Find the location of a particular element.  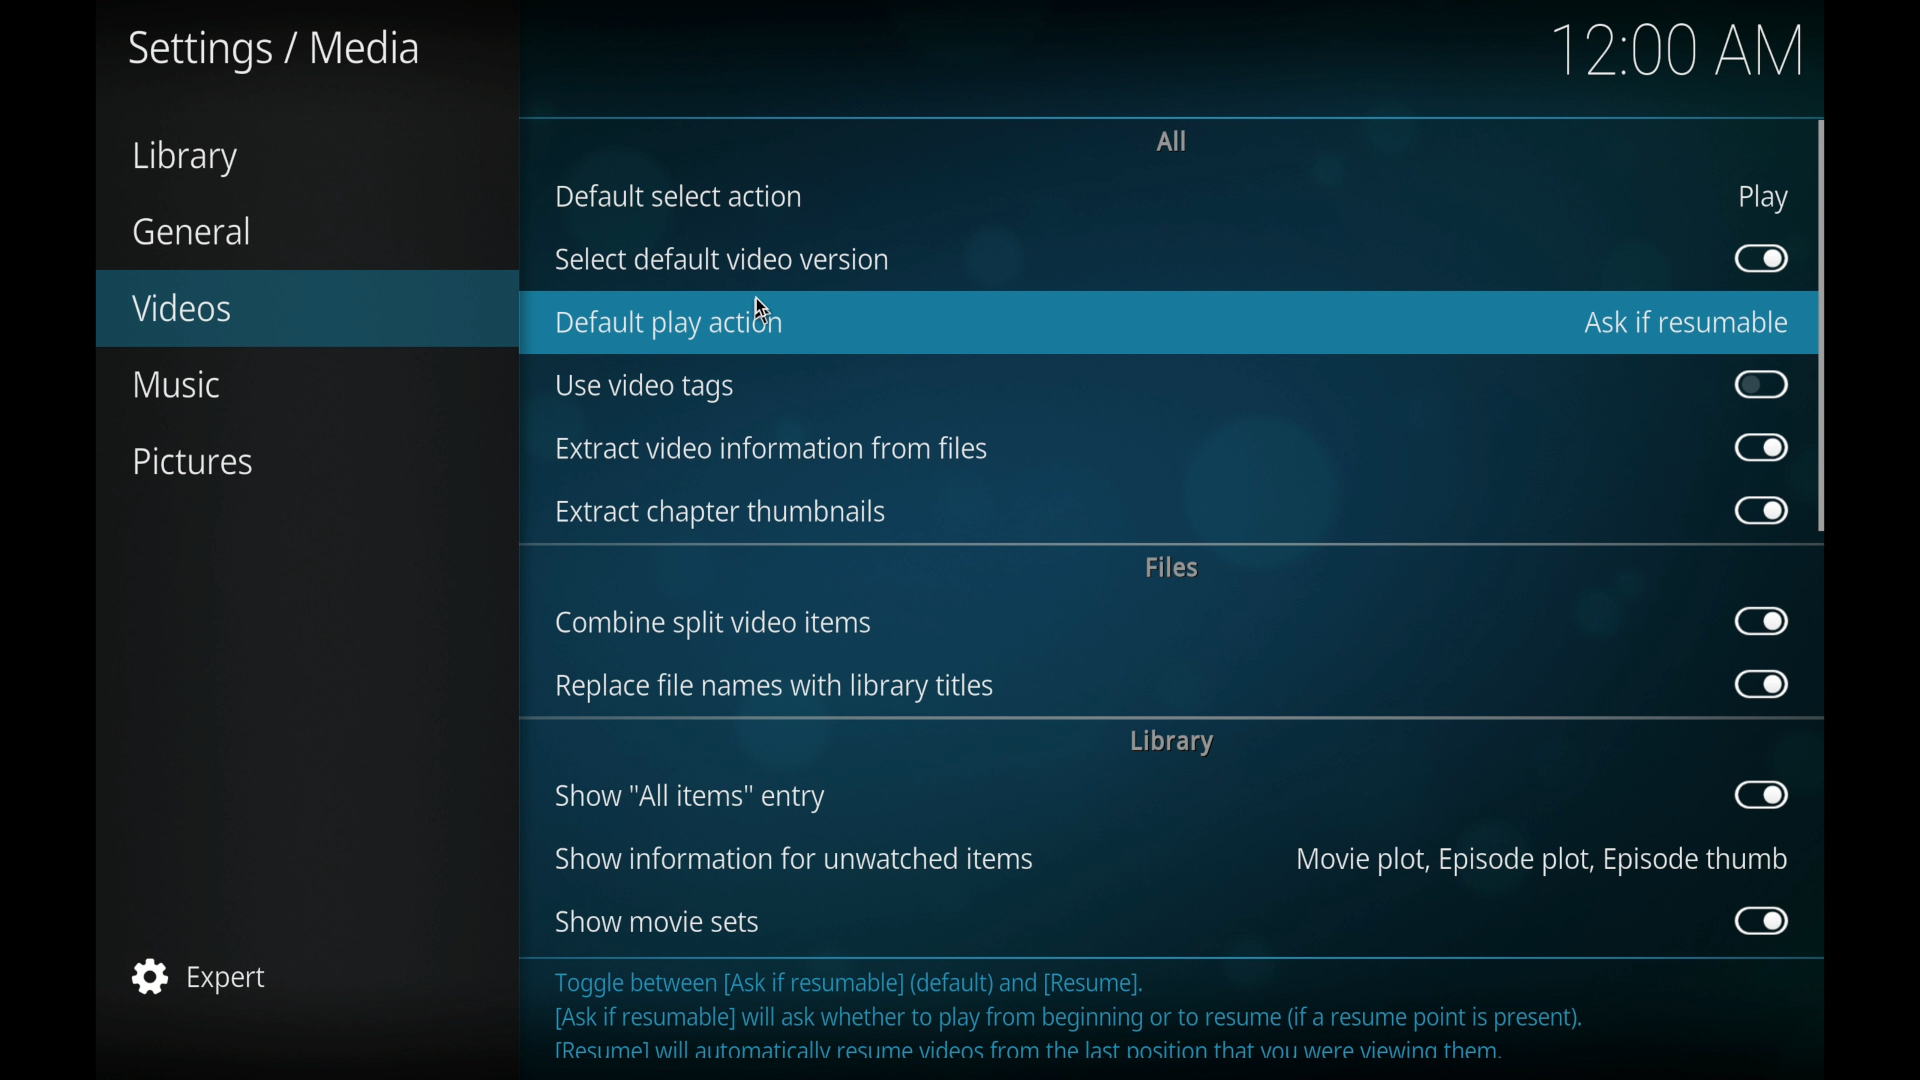

library is located at coordinates (1171, 742).